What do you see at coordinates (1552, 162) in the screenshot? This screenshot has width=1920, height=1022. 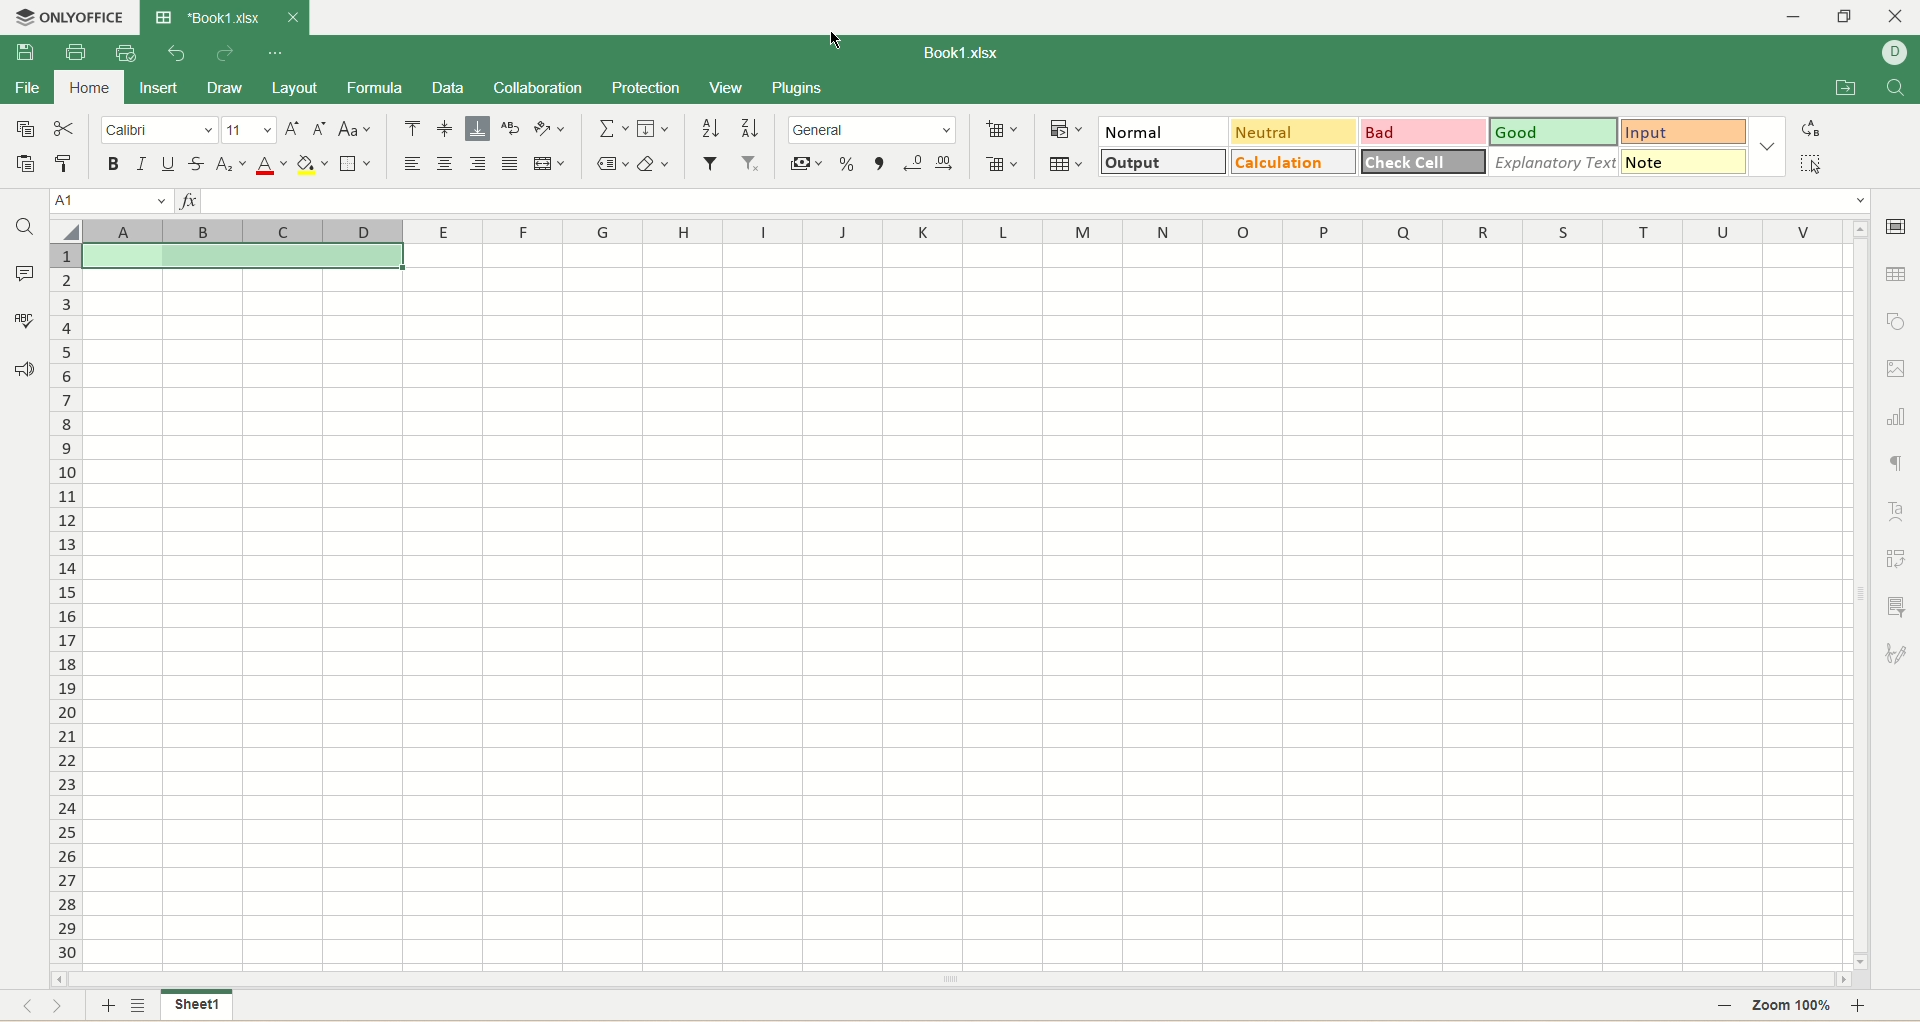 I see `explanatory text` at bounding box center [1552, 162].